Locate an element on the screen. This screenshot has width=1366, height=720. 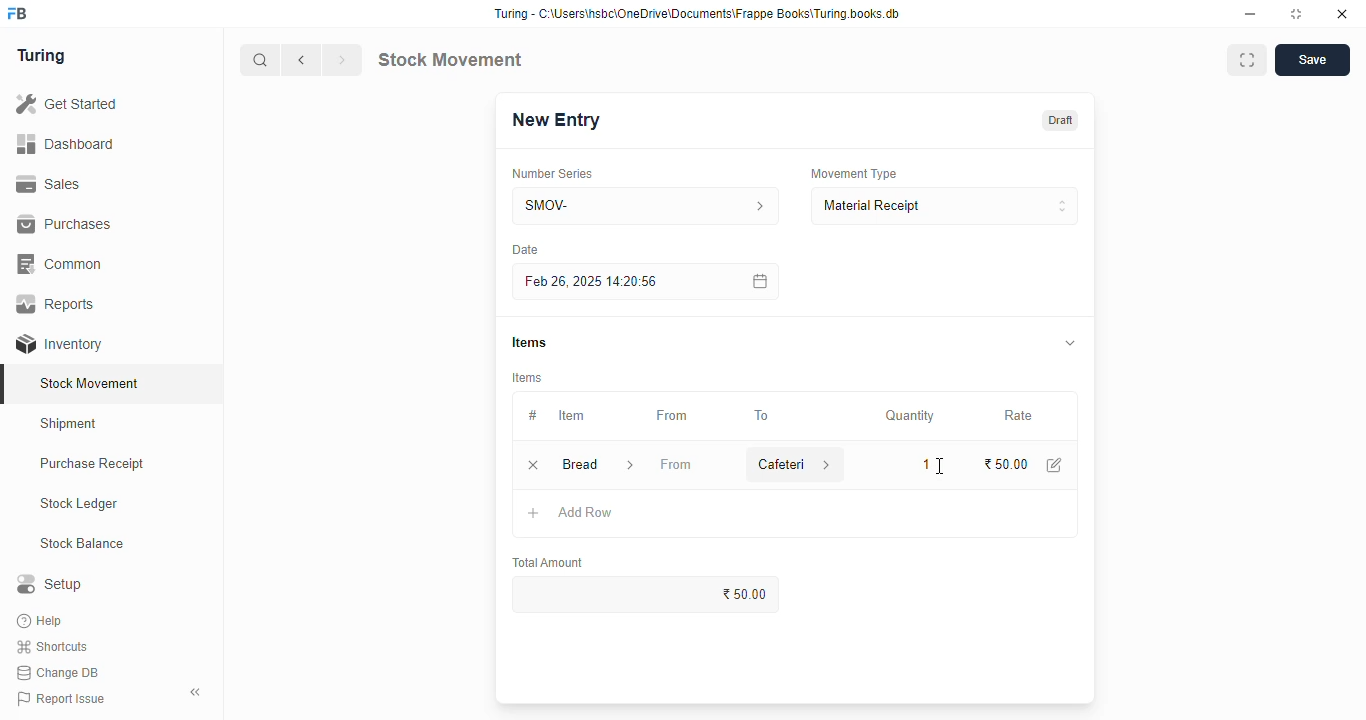
toggle expand/collapse is located at coordinates (1071, 342).